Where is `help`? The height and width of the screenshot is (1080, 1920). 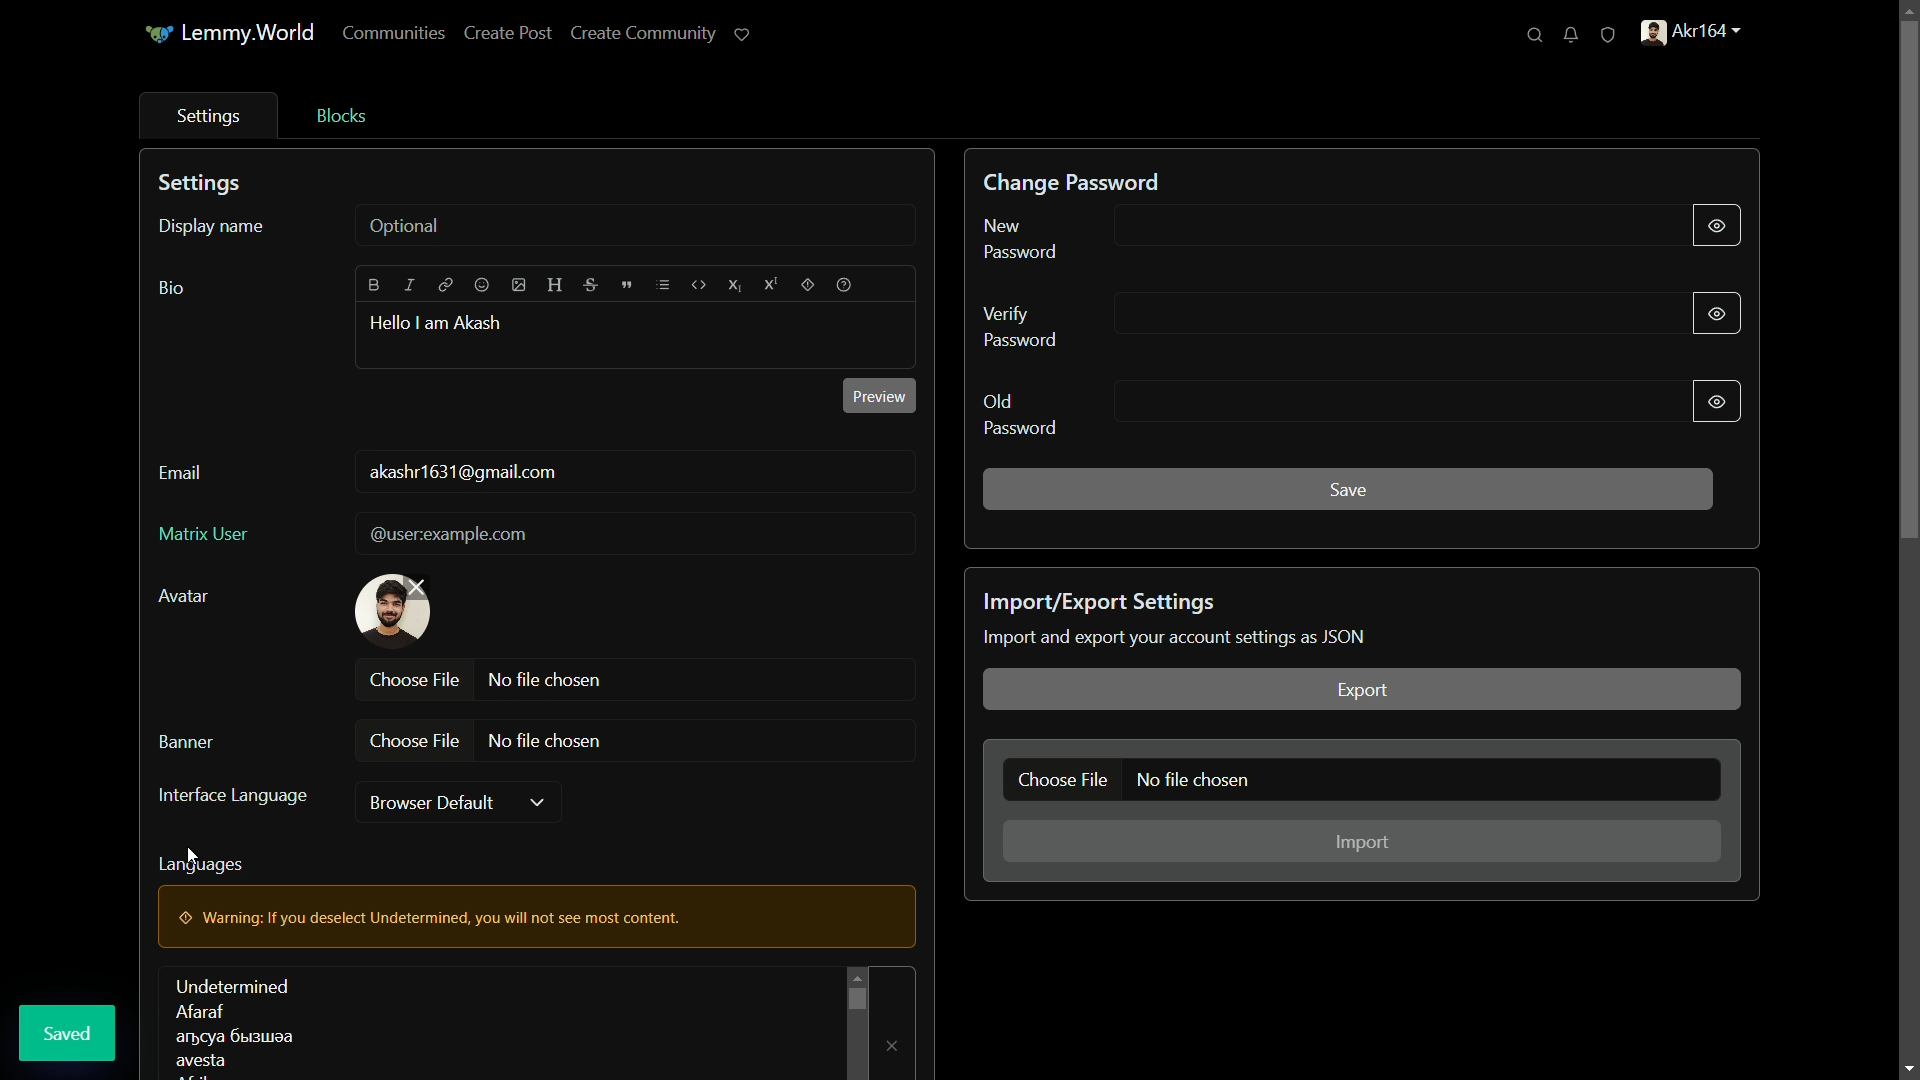 help is located at coordinates (844, 286).